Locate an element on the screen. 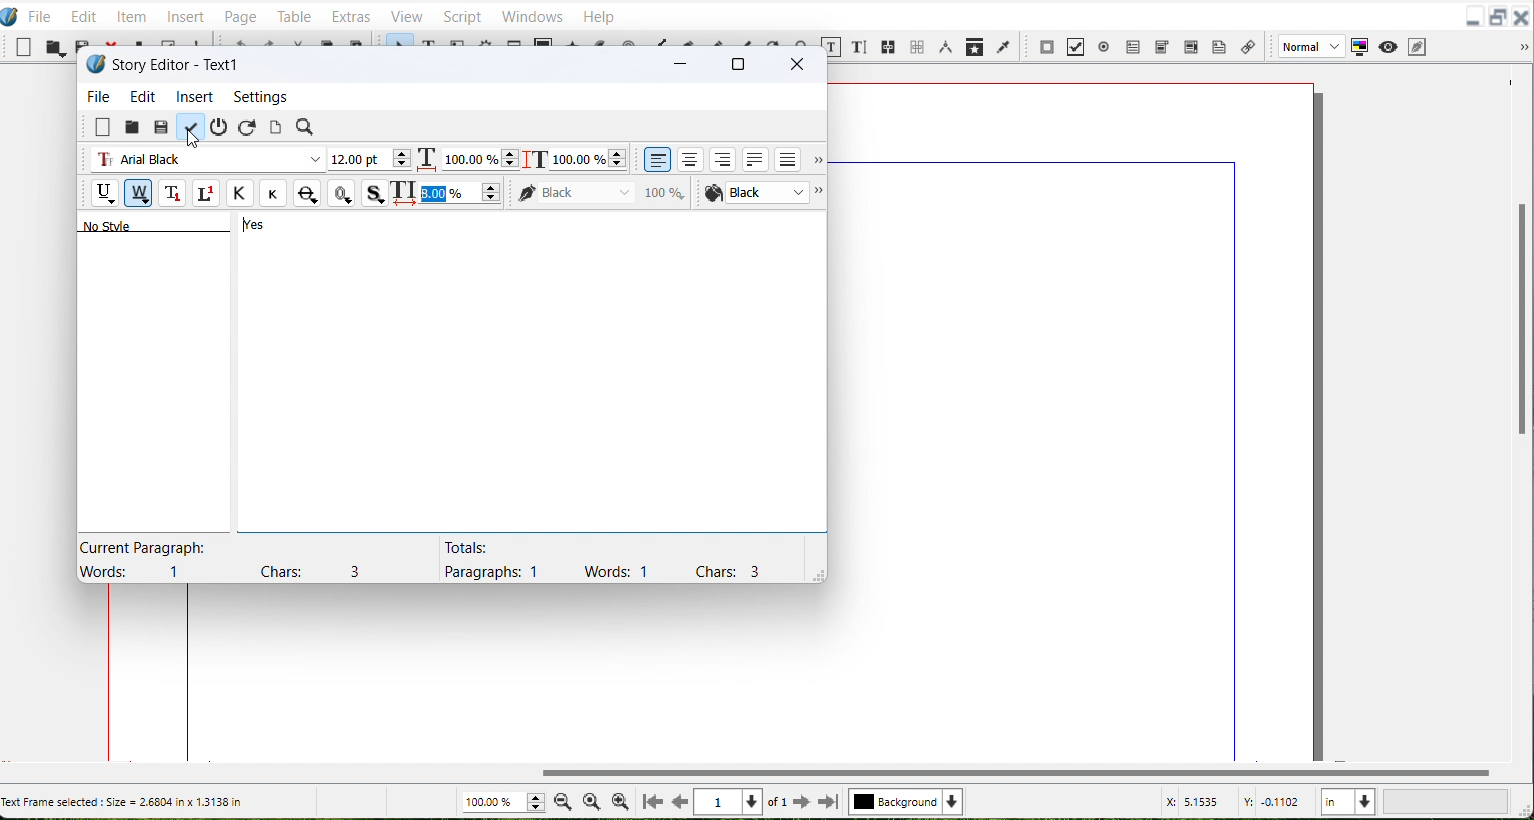 Image resolution: width=1534 pixels, height=820 pixels. Font  is located at coordinates (204, 158).